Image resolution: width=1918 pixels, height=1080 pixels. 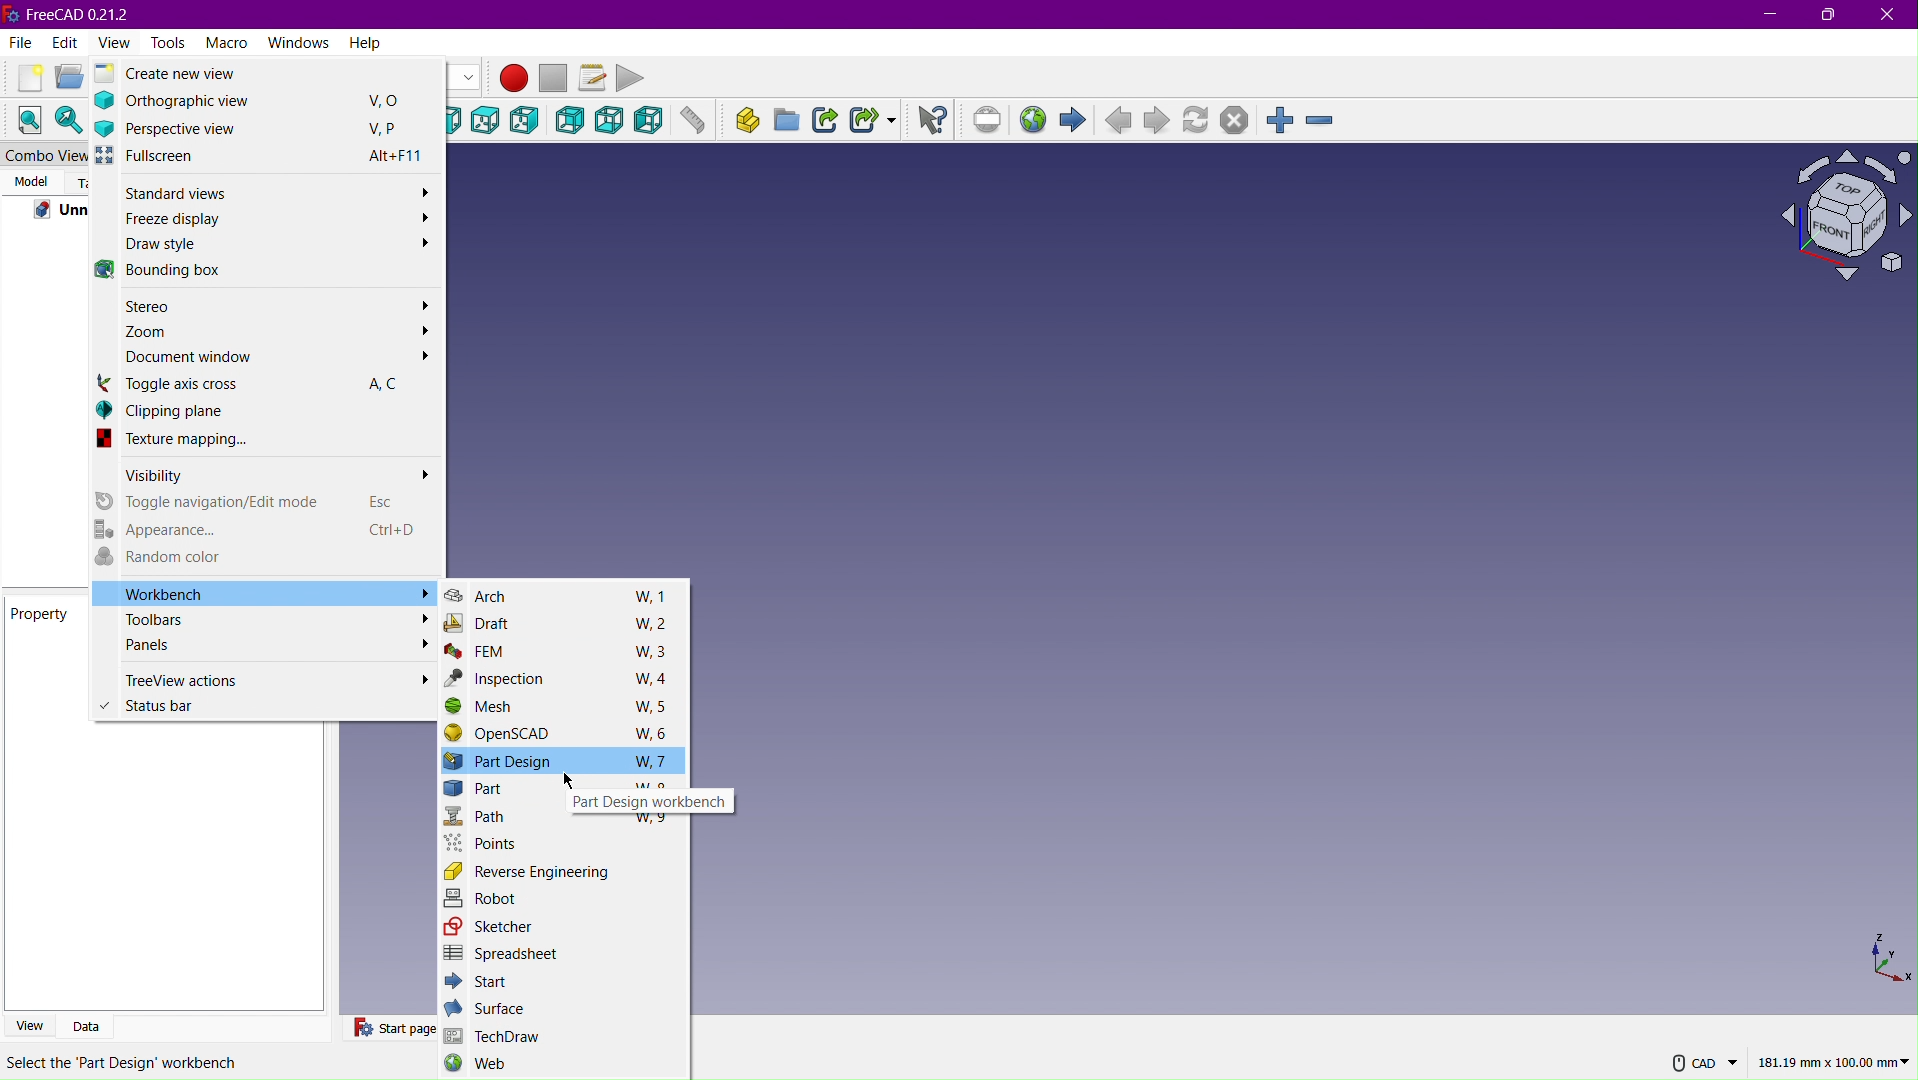 What do you see at coordinates (64, 42) in the screenshot?
I see `Edit` at bounding box center [64, 42].